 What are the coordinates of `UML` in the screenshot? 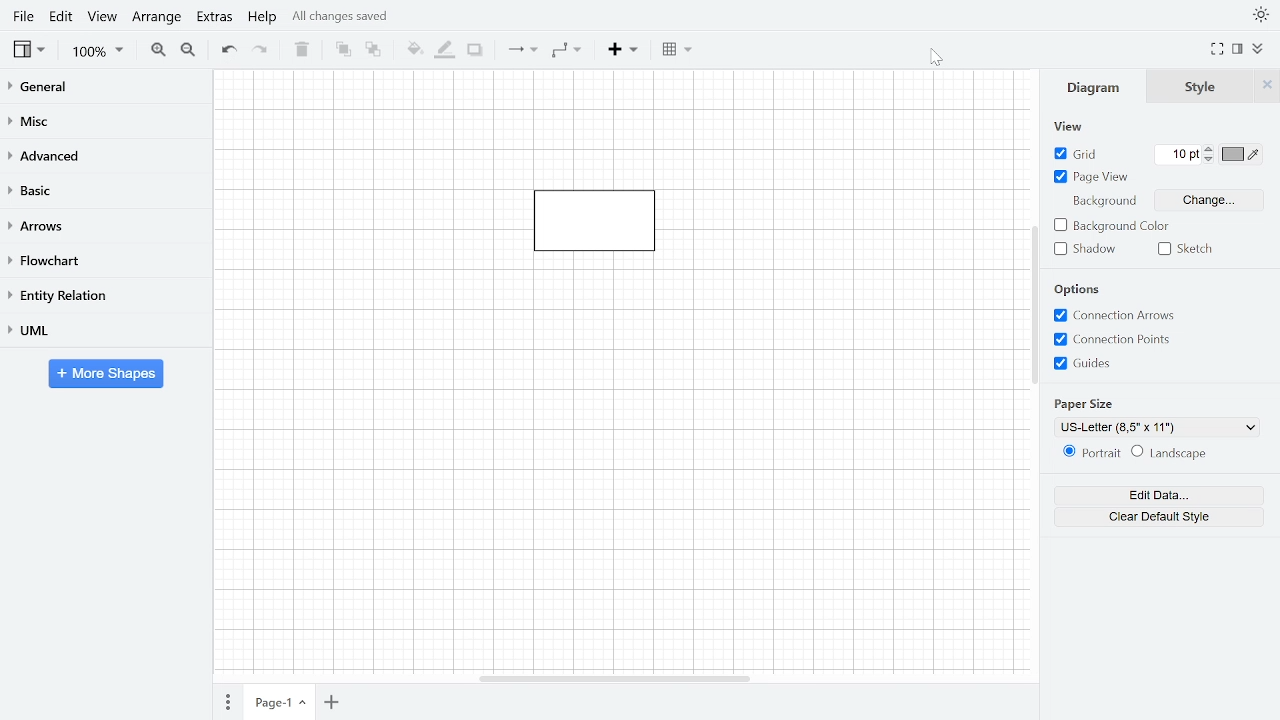 It's located at (106, 331).